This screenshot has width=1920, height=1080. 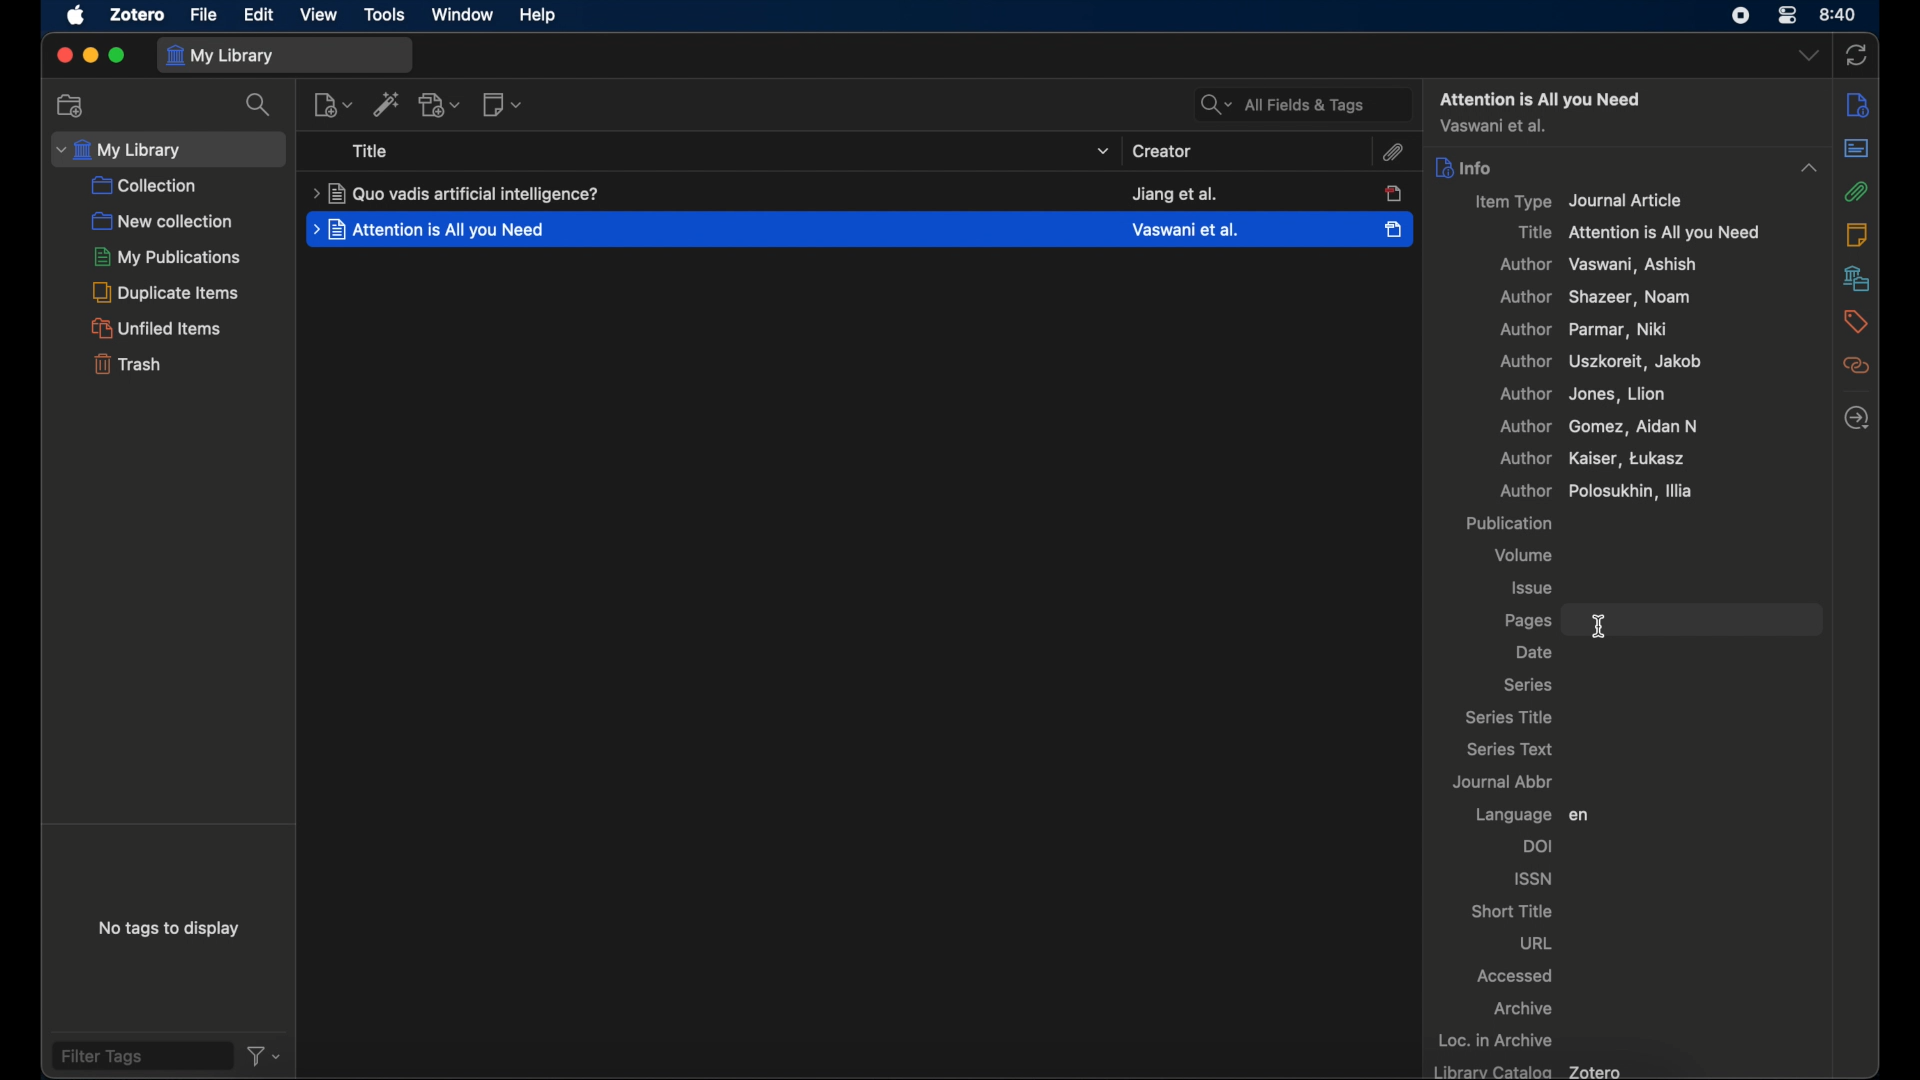 I want to click on apple icon, so click(x=74, y=16).